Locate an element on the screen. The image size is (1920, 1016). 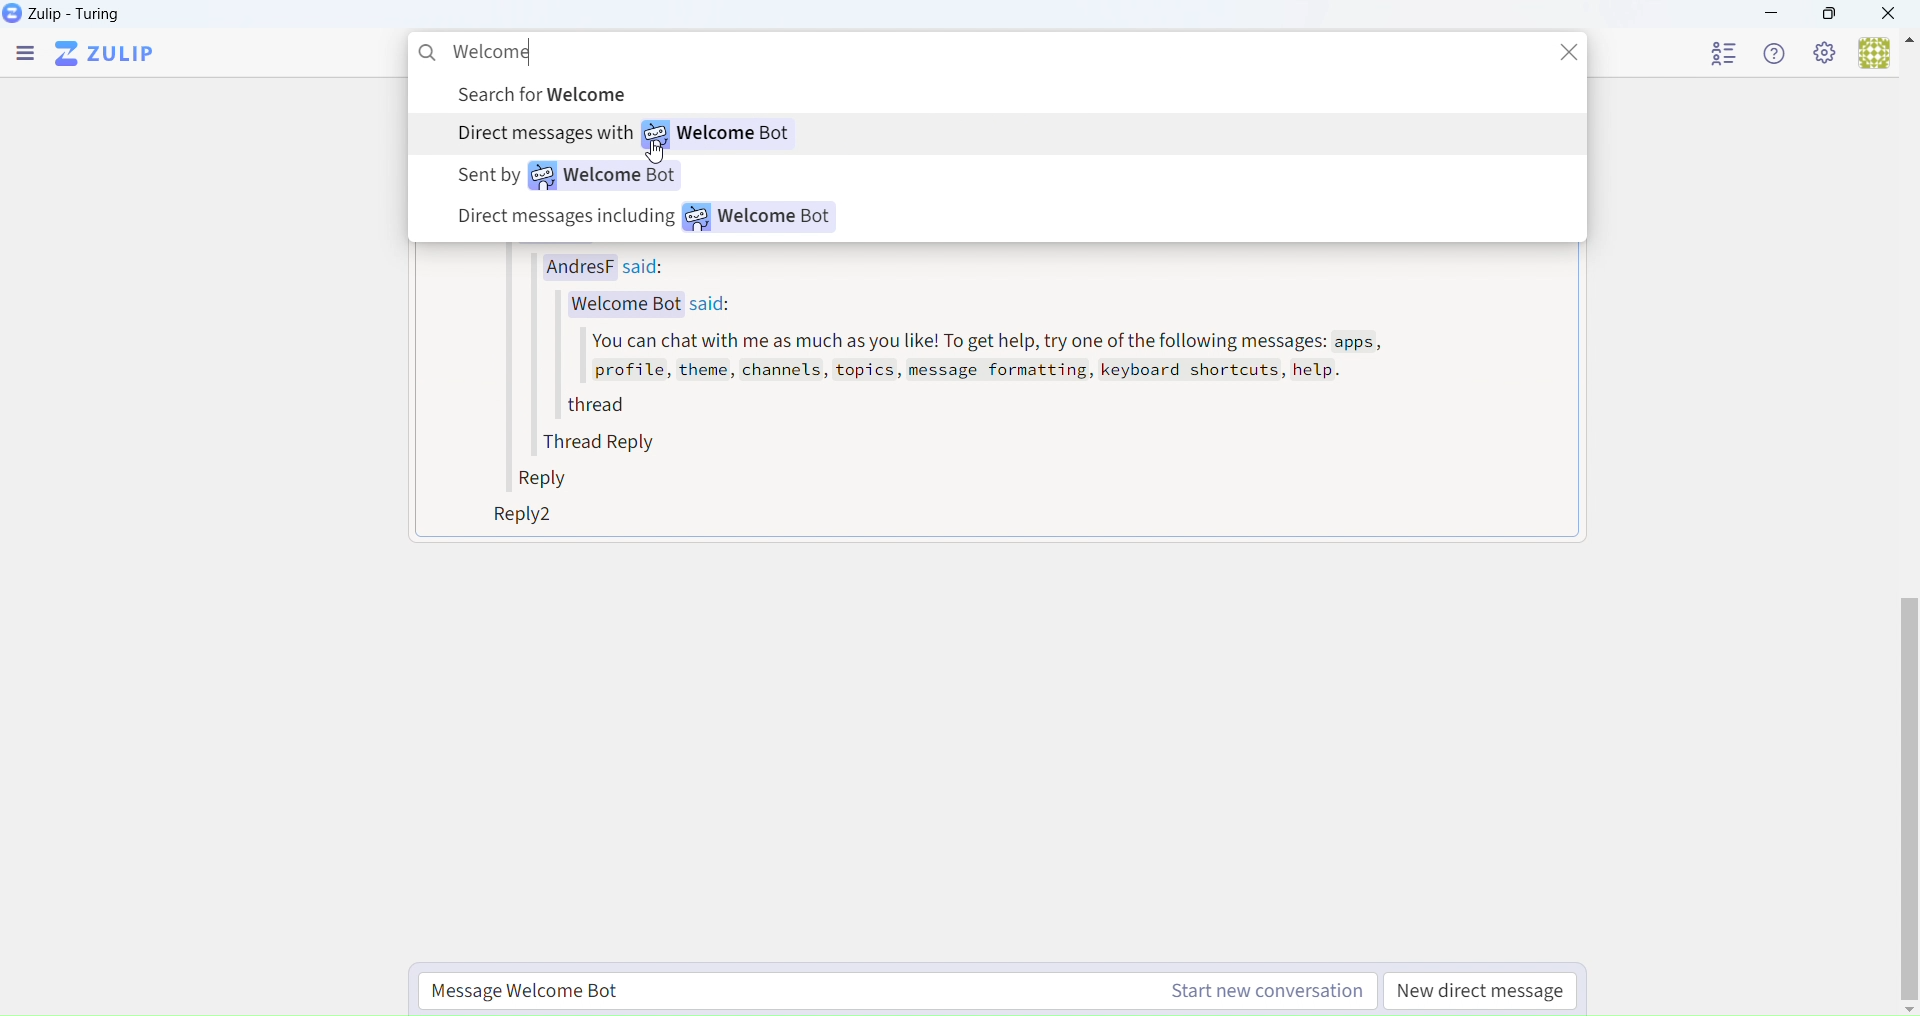
Zulip is located at coordinates (105, 57).